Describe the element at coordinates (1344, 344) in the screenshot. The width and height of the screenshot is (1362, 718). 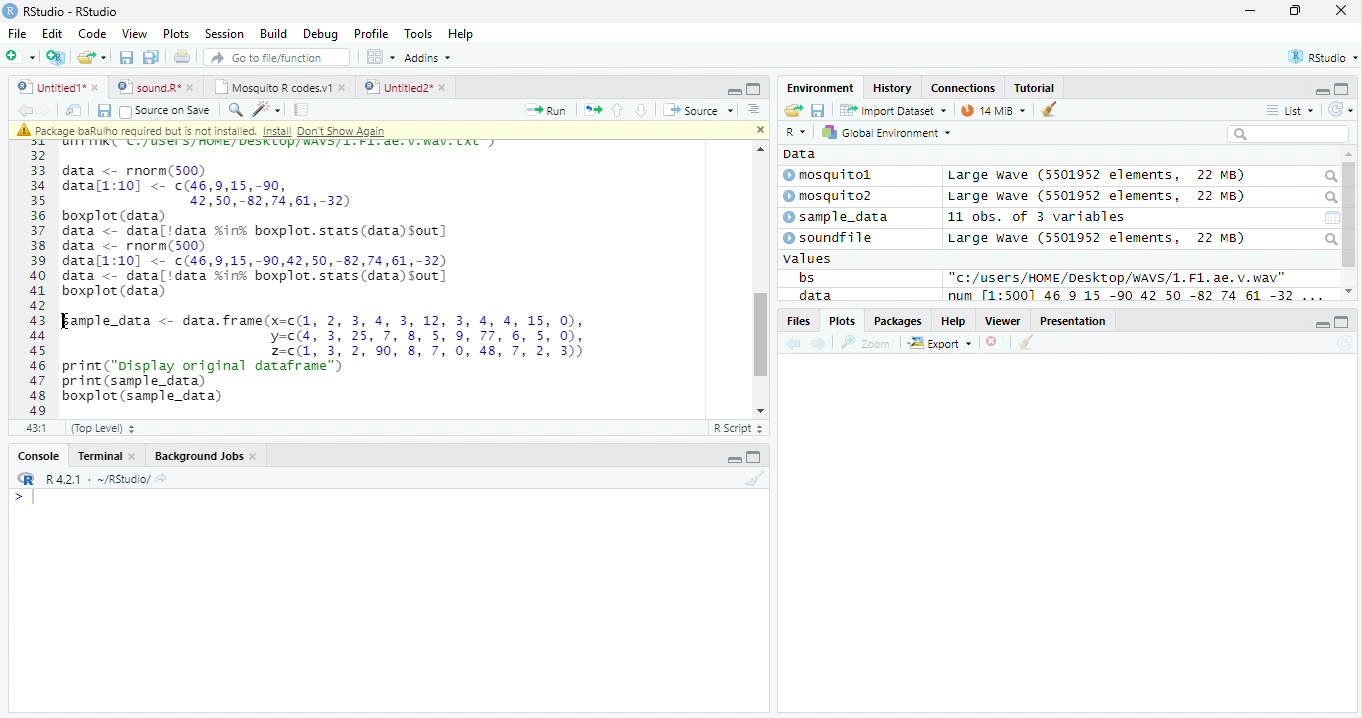
I see `Refresh` at that location.